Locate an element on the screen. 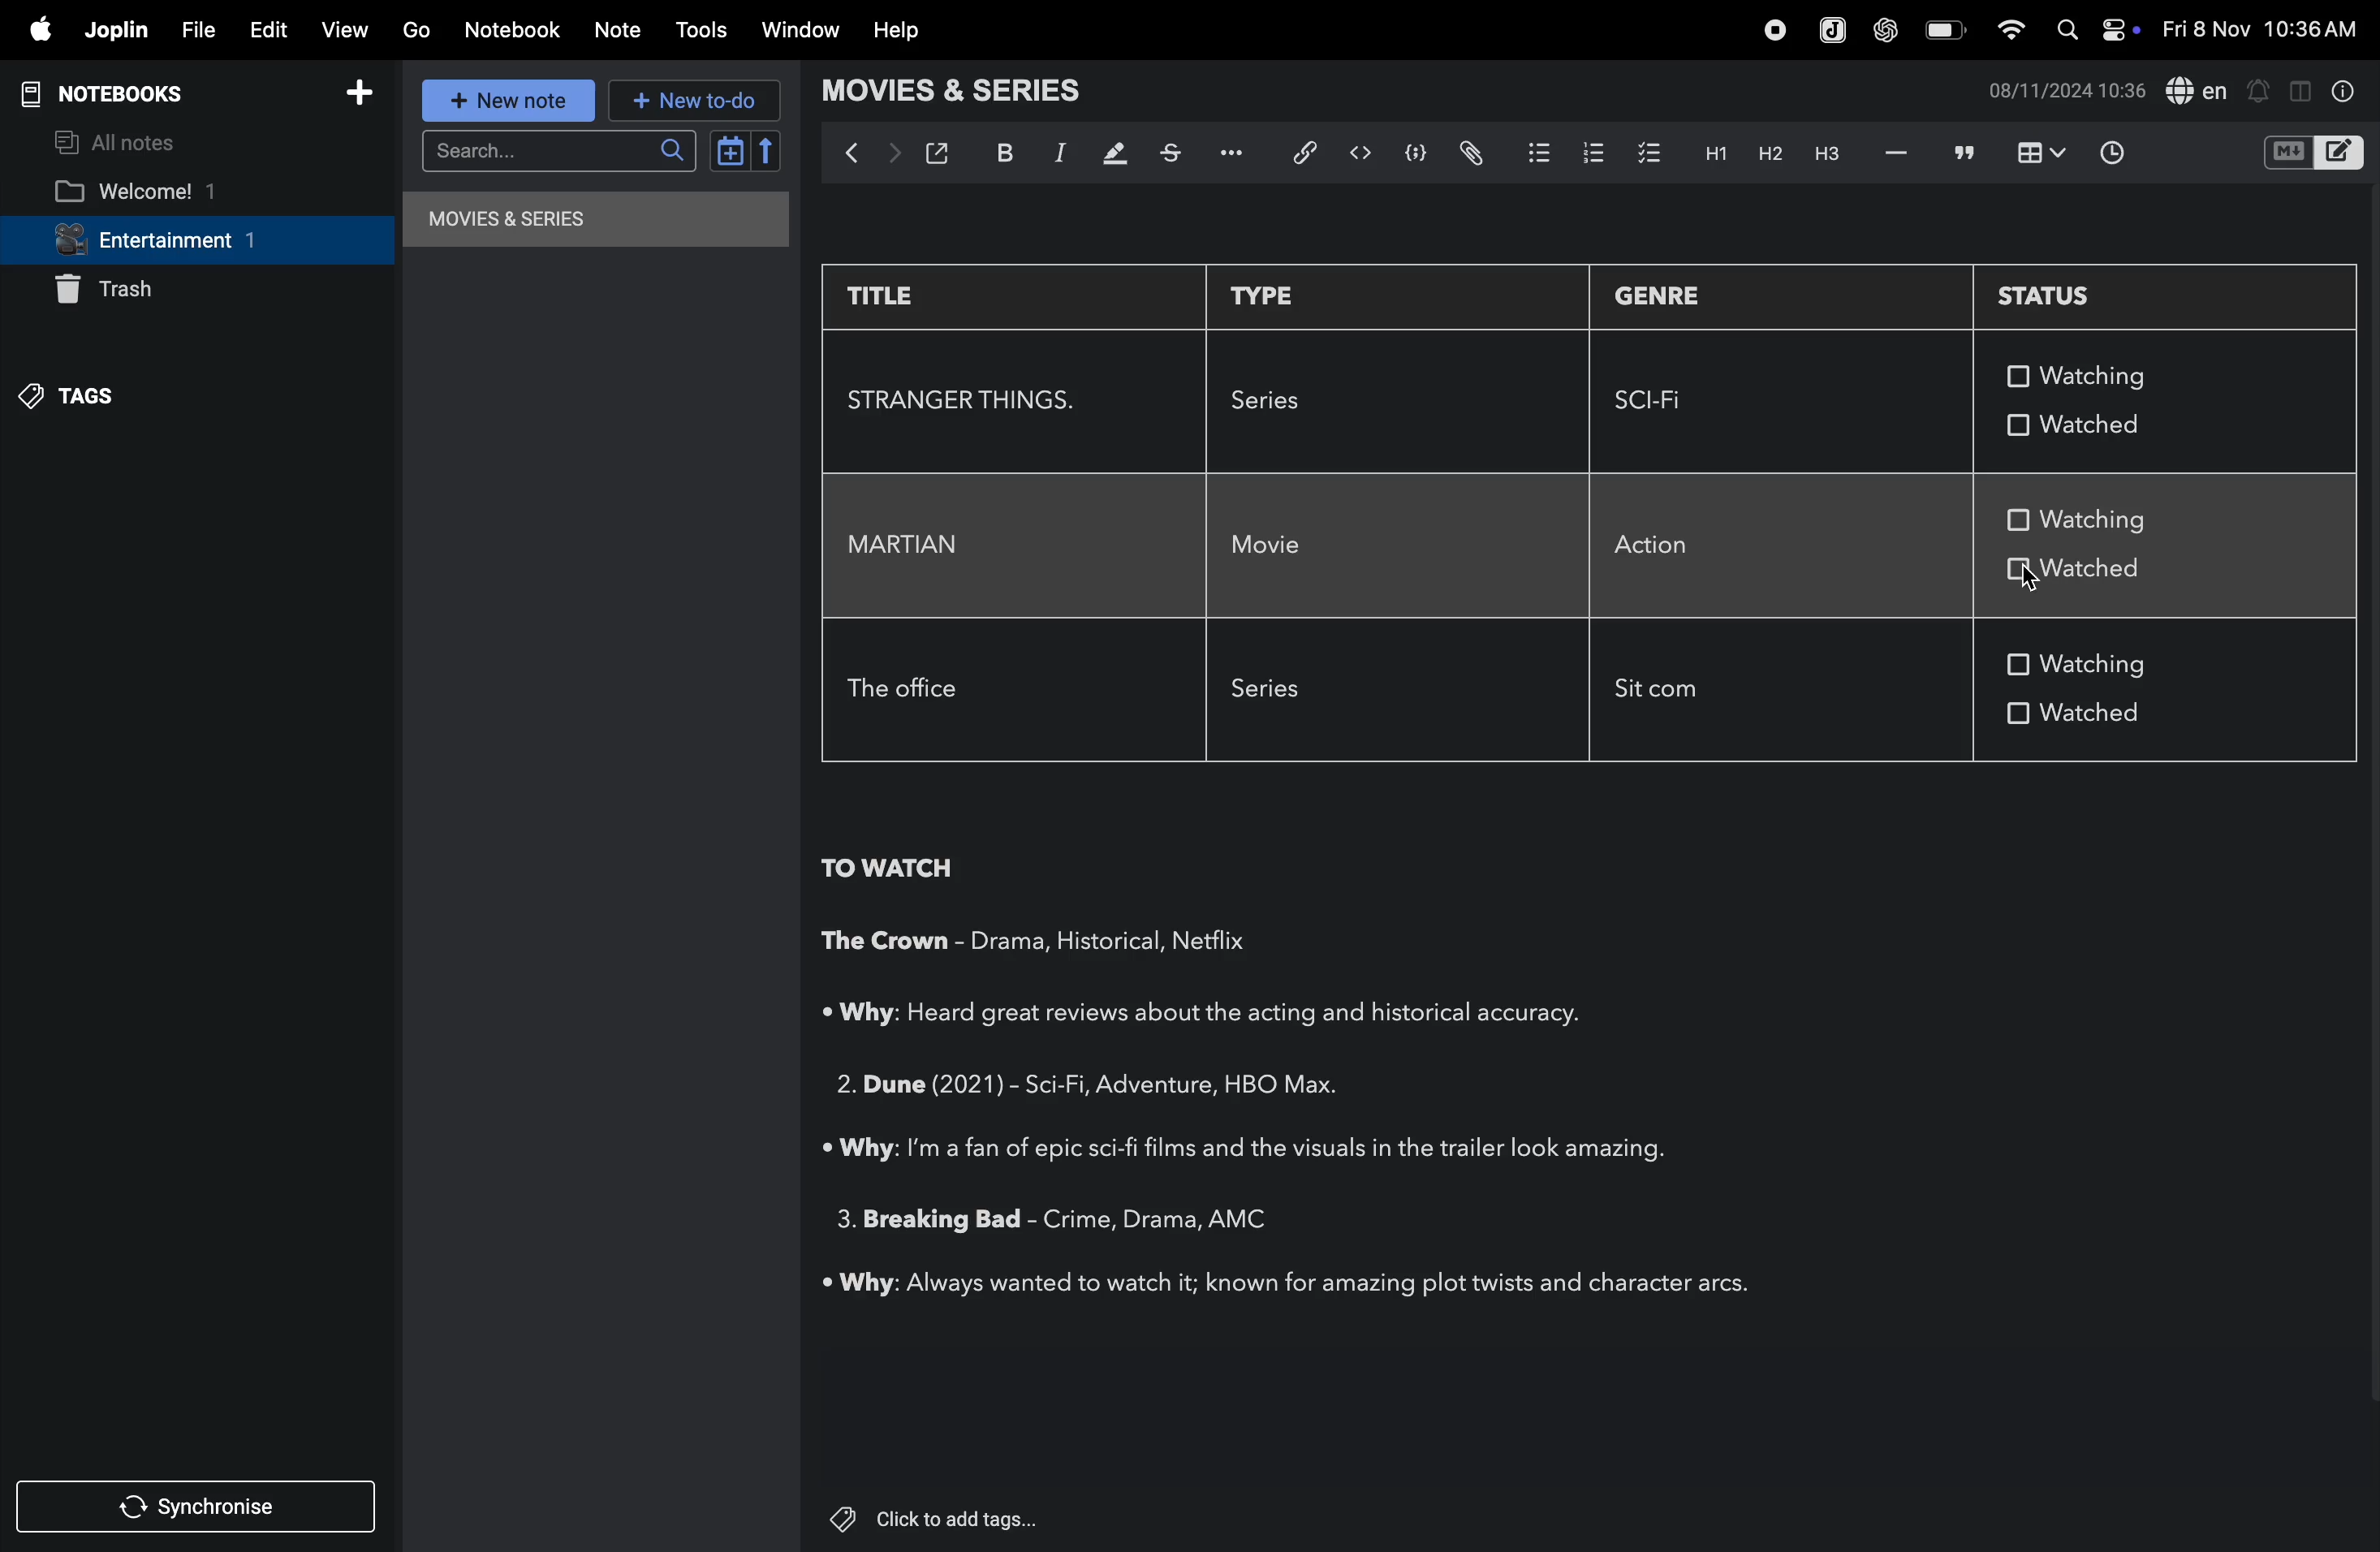  all notes is located at coordinates (124, 141).